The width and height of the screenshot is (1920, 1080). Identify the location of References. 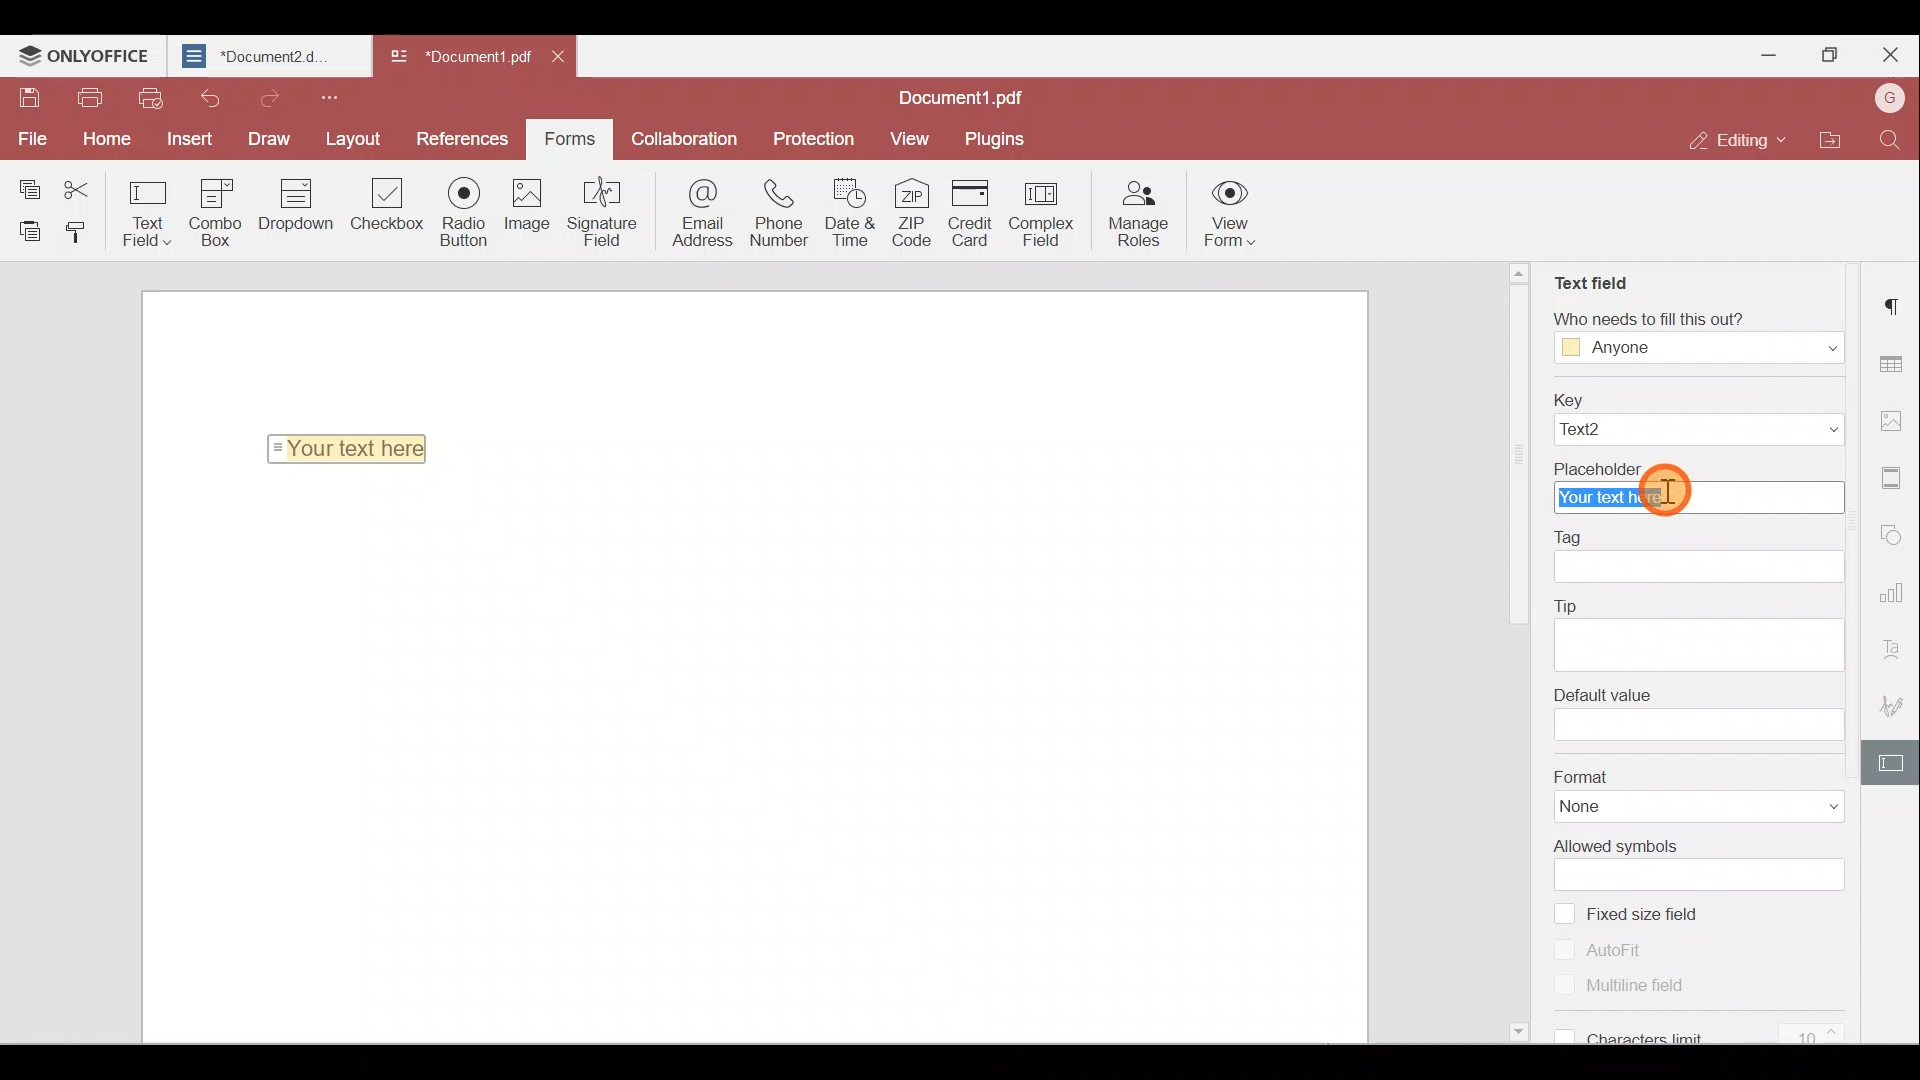
(460, 137).